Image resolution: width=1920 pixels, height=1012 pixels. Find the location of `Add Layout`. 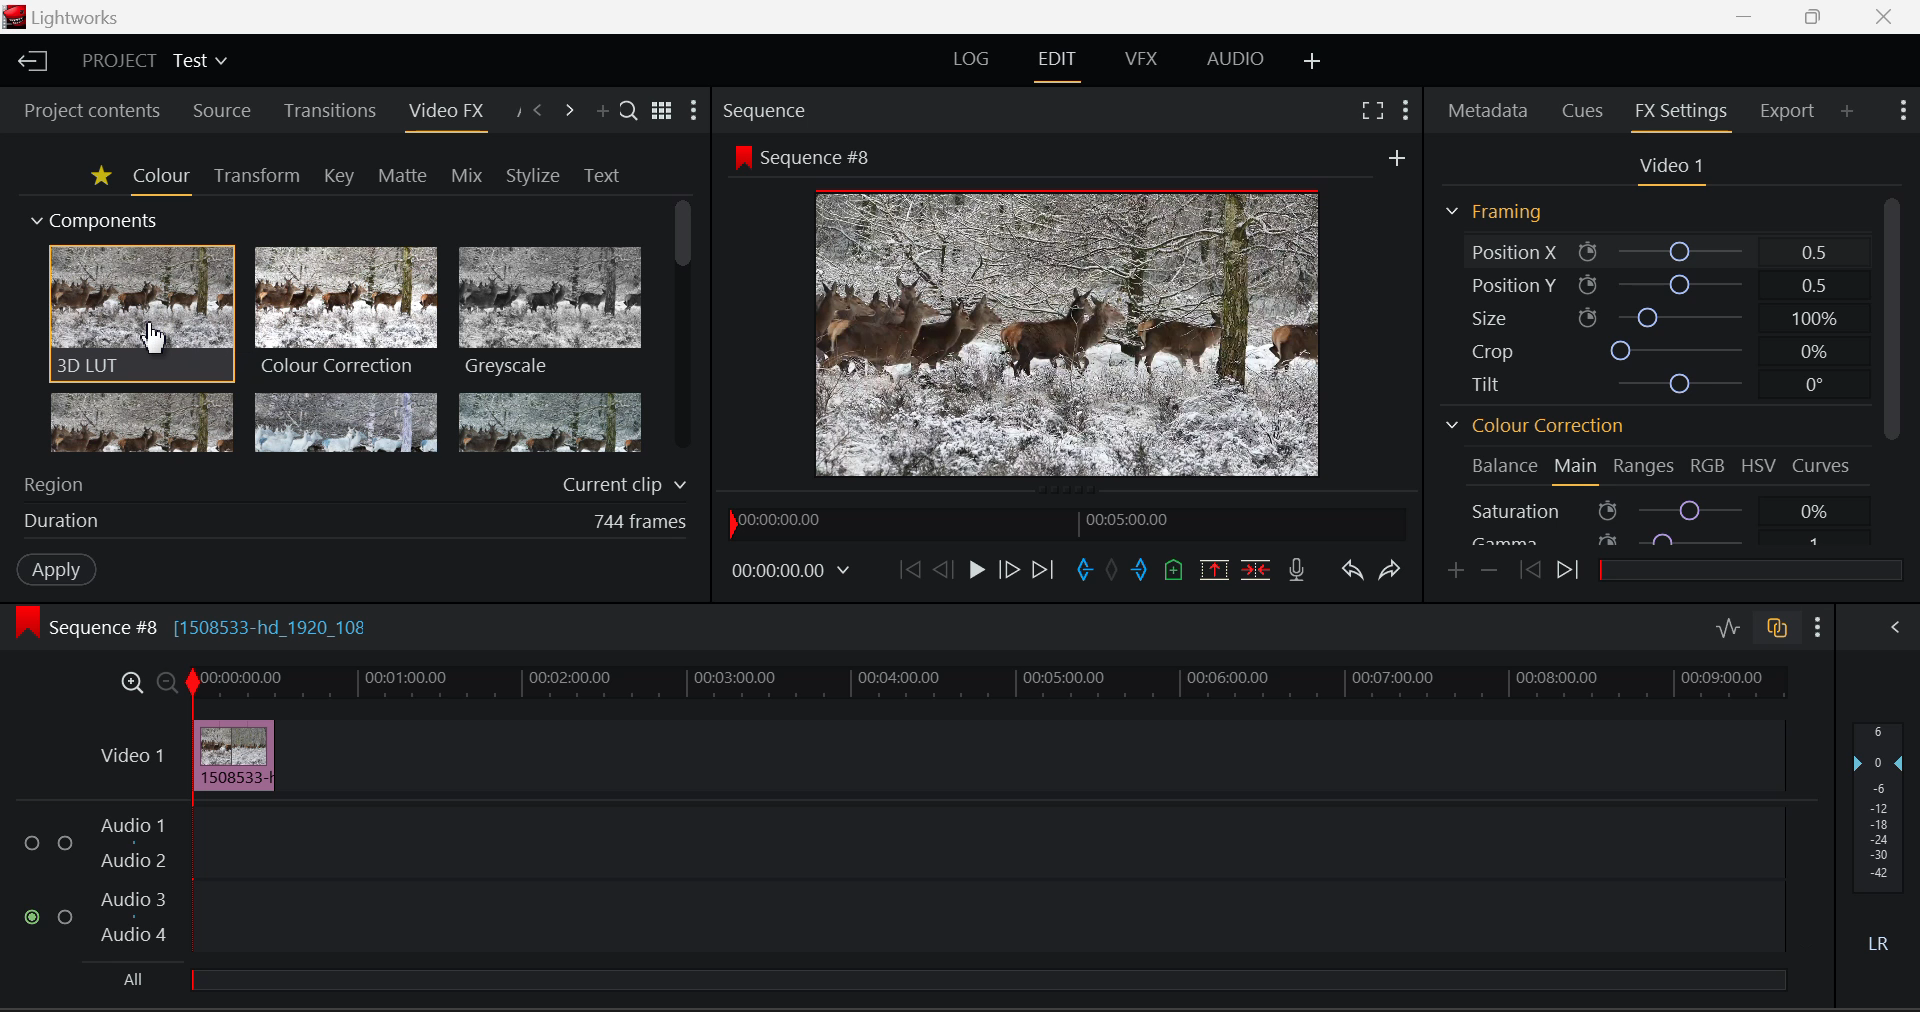

Add Layout is located at coordinates (1310, 61).